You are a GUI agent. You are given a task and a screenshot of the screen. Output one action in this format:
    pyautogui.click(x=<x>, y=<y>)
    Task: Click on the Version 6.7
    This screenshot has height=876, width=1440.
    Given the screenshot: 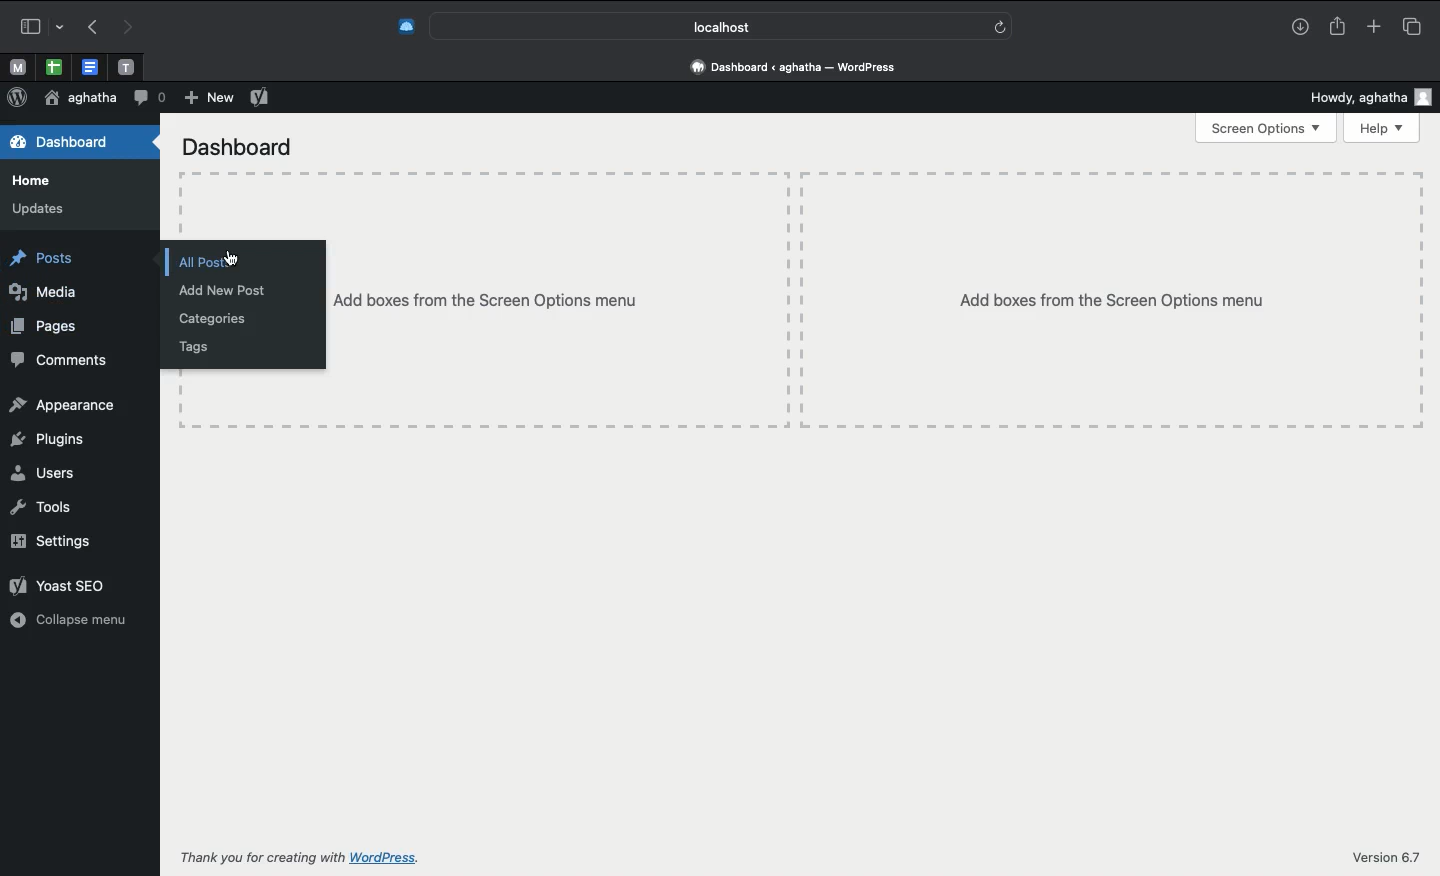 What is the action you would take?
    pyautogui.click(x=1387, y=857)
    